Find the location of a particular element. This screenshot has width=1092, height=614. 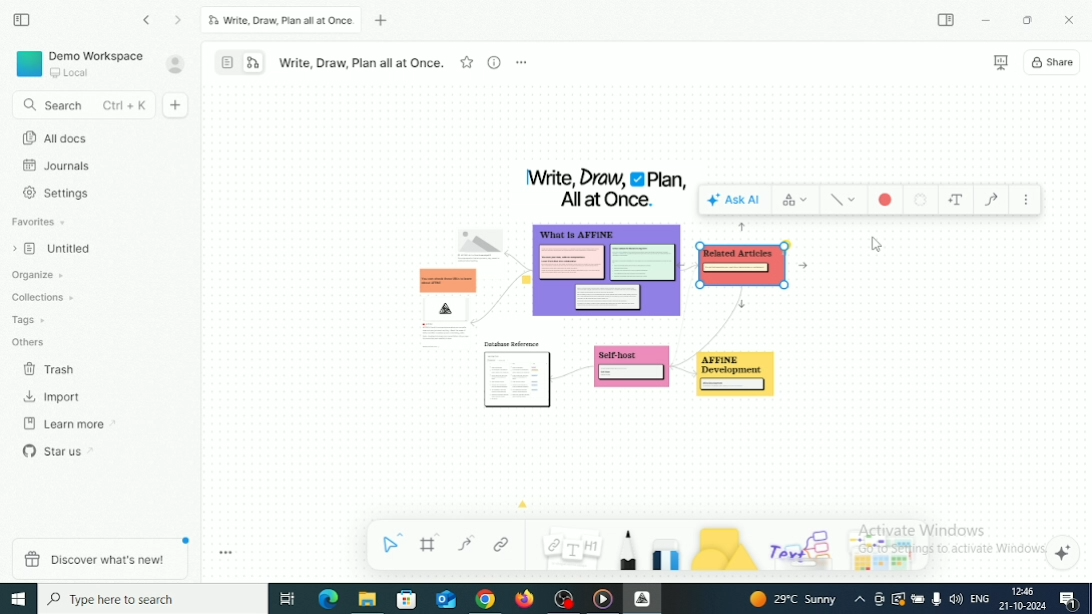

Tags is located at coordinates (30, 320).